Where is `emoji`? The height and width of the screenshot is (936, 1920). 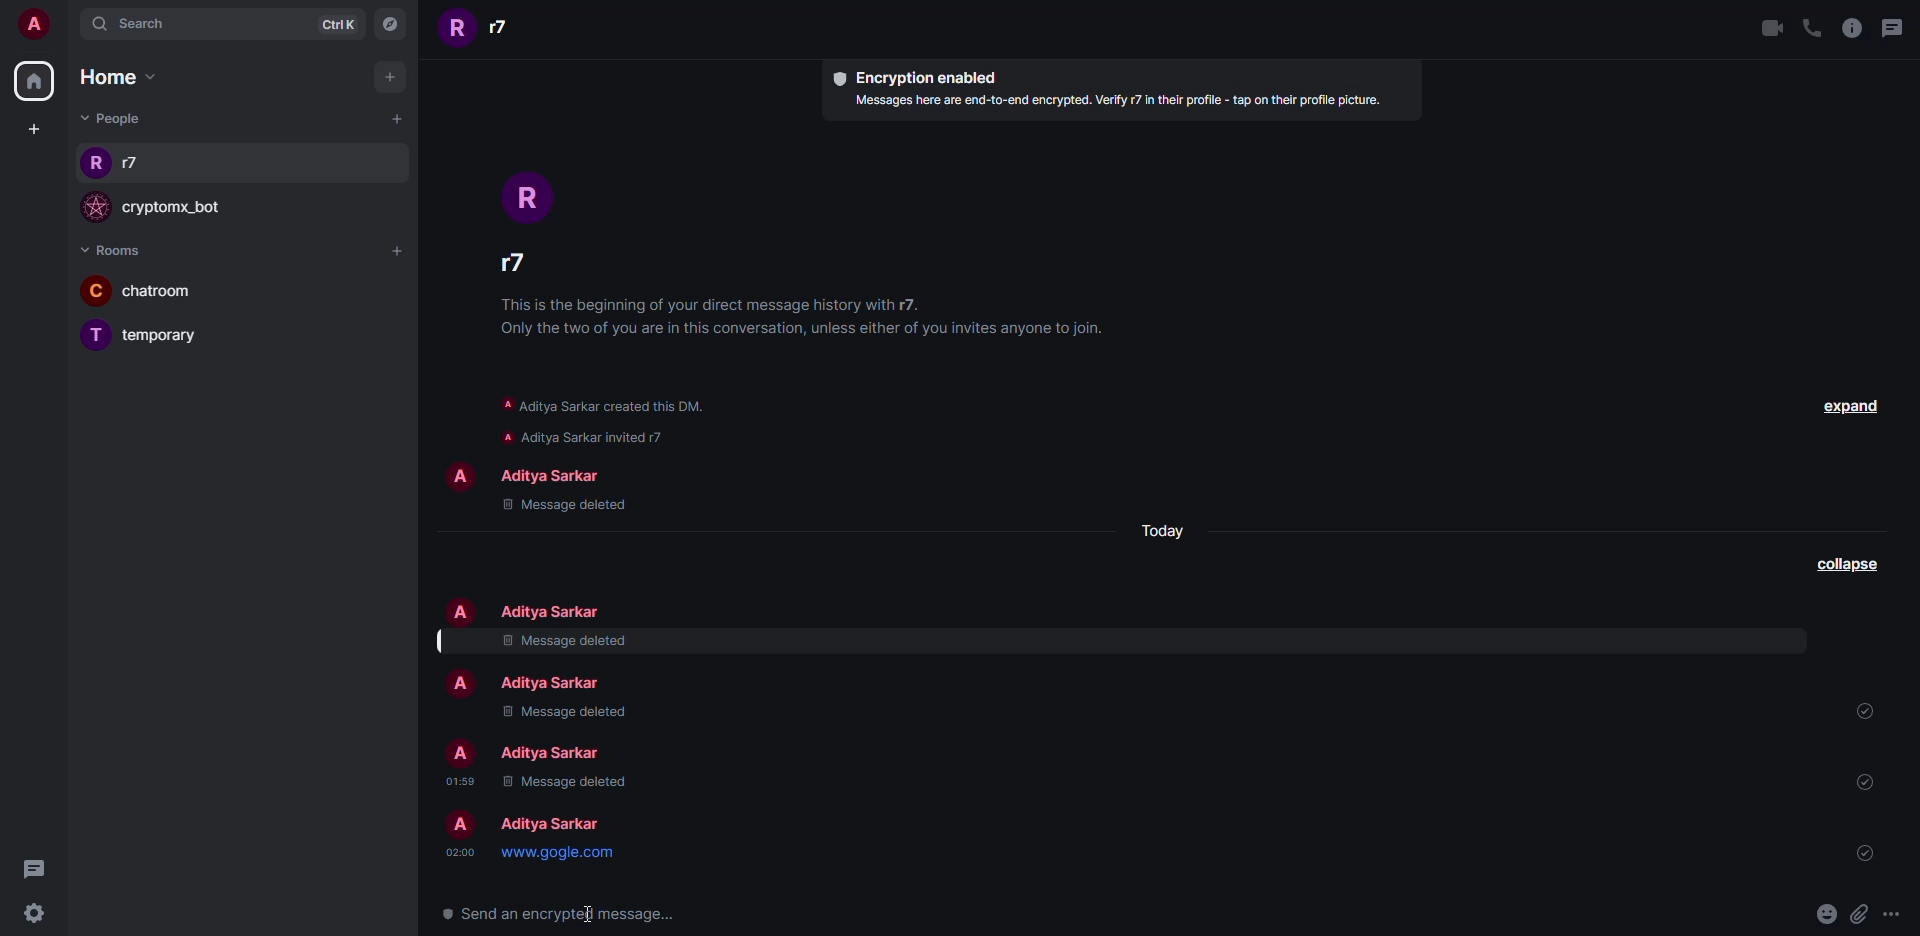 emoji is located at coordinates (1824, 912).